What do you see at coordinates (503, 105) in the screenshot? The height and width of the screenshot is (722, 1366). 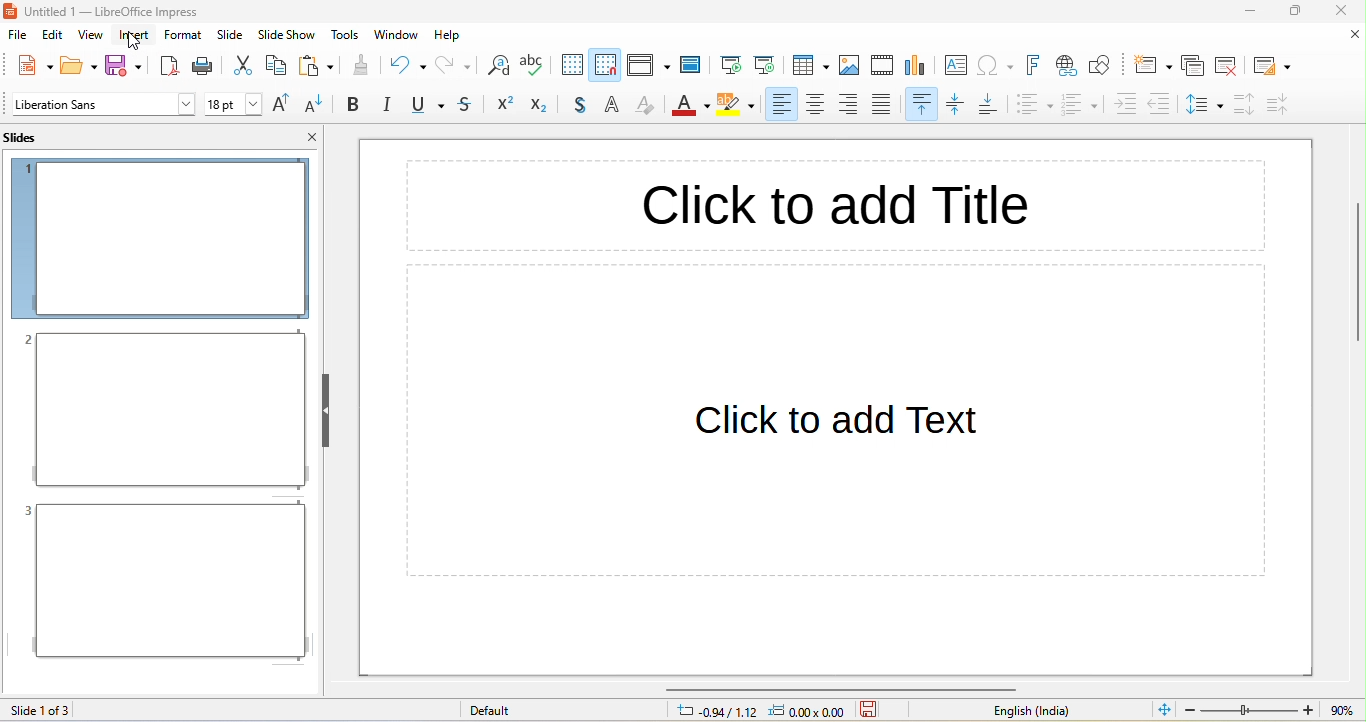 I see `superscript` at bounding box center [503, 105].